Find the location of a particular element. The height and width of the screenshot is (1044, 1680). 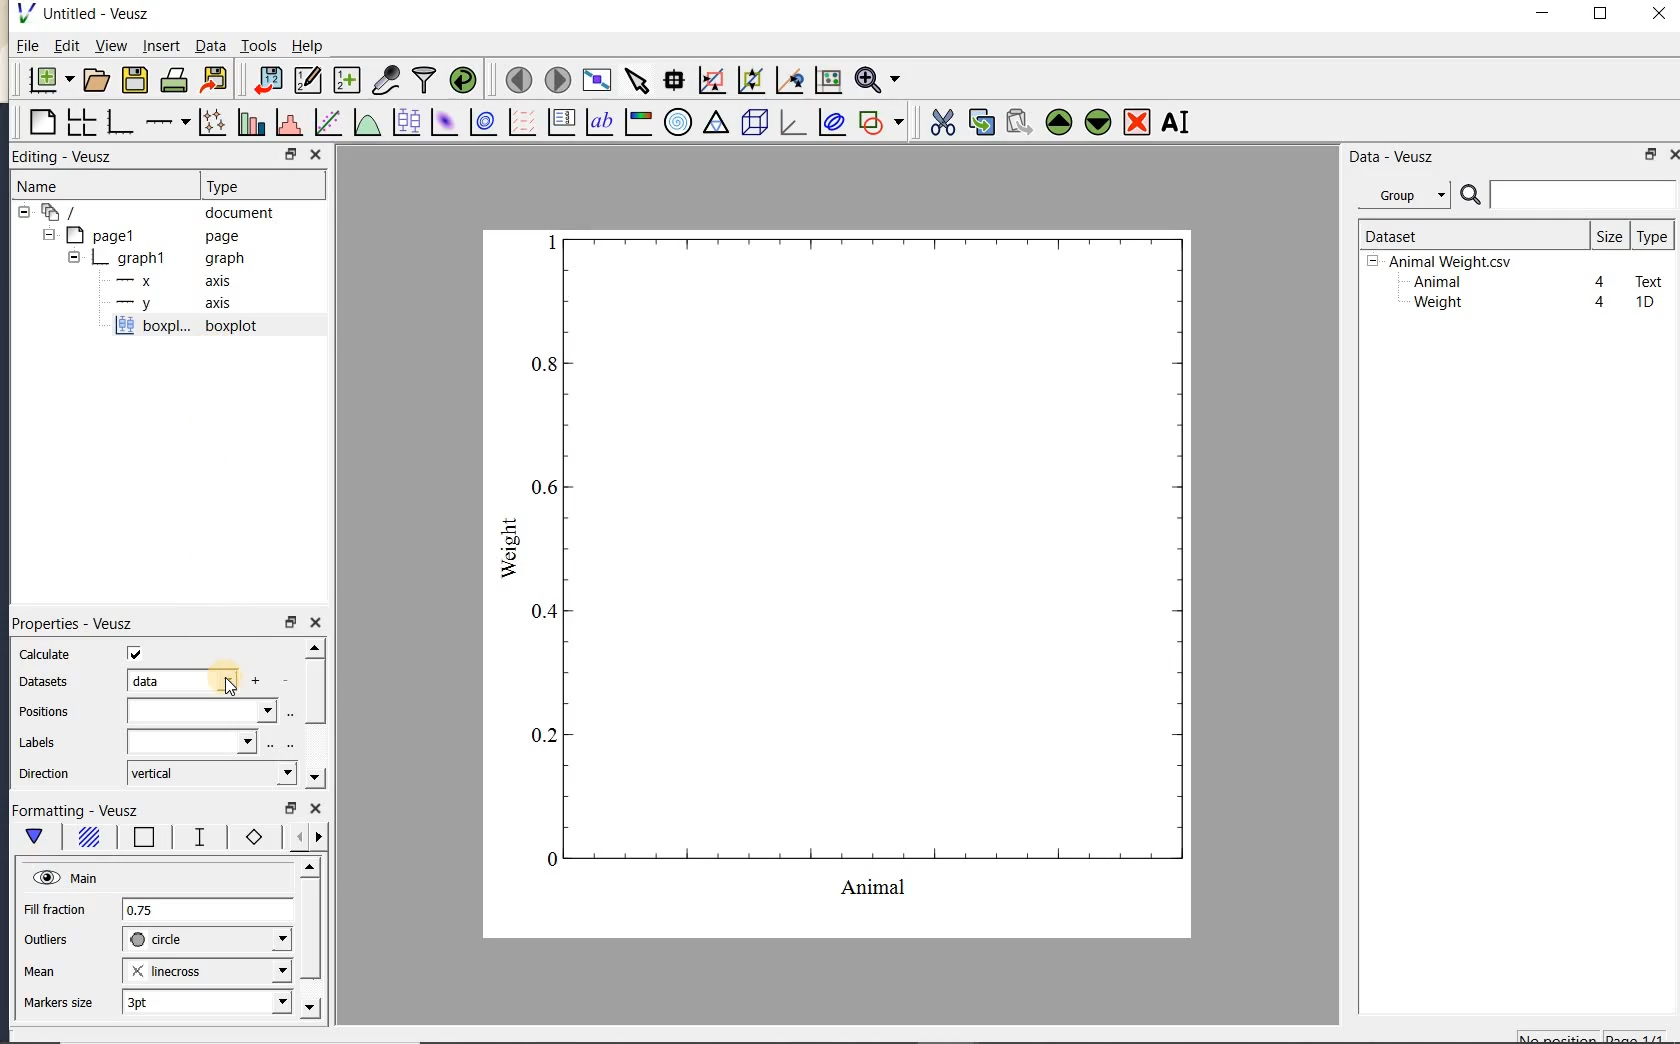

scrollbar is located at coordinates (314, 714).